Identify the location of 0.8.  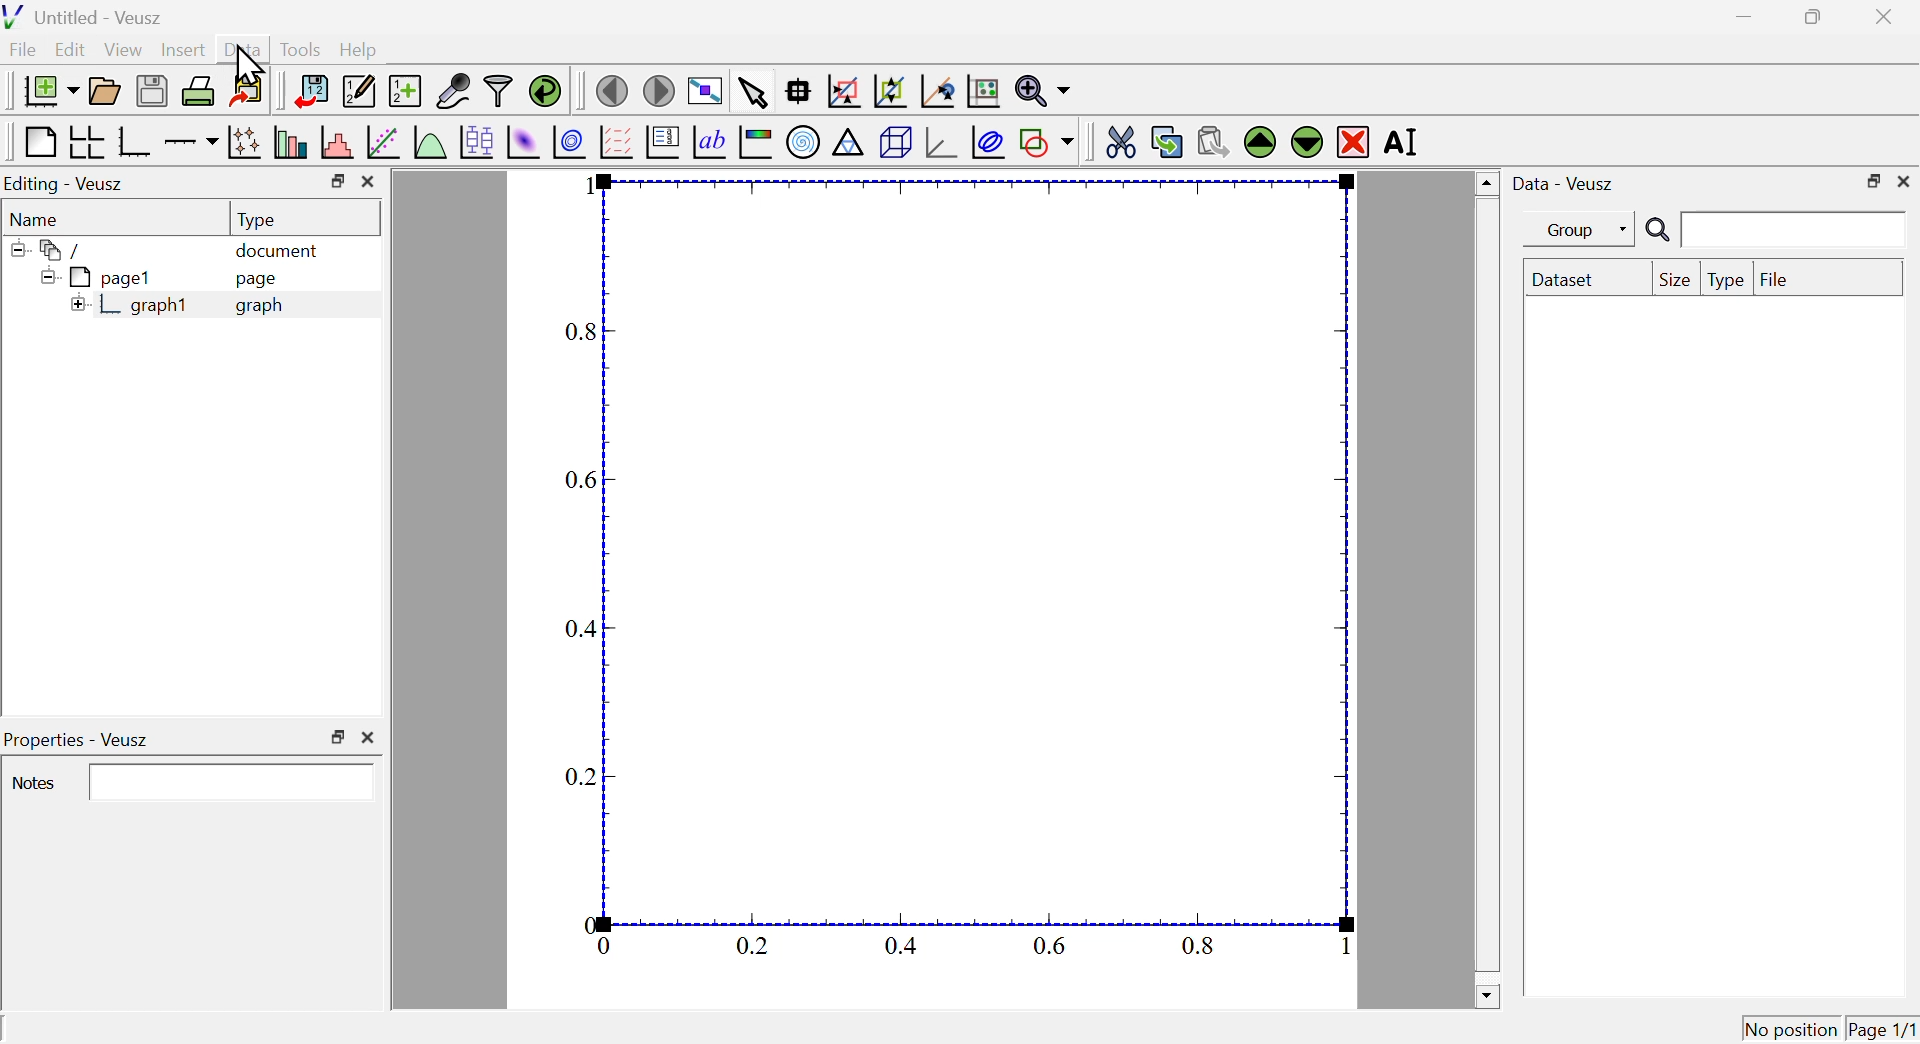
(1198, 945).